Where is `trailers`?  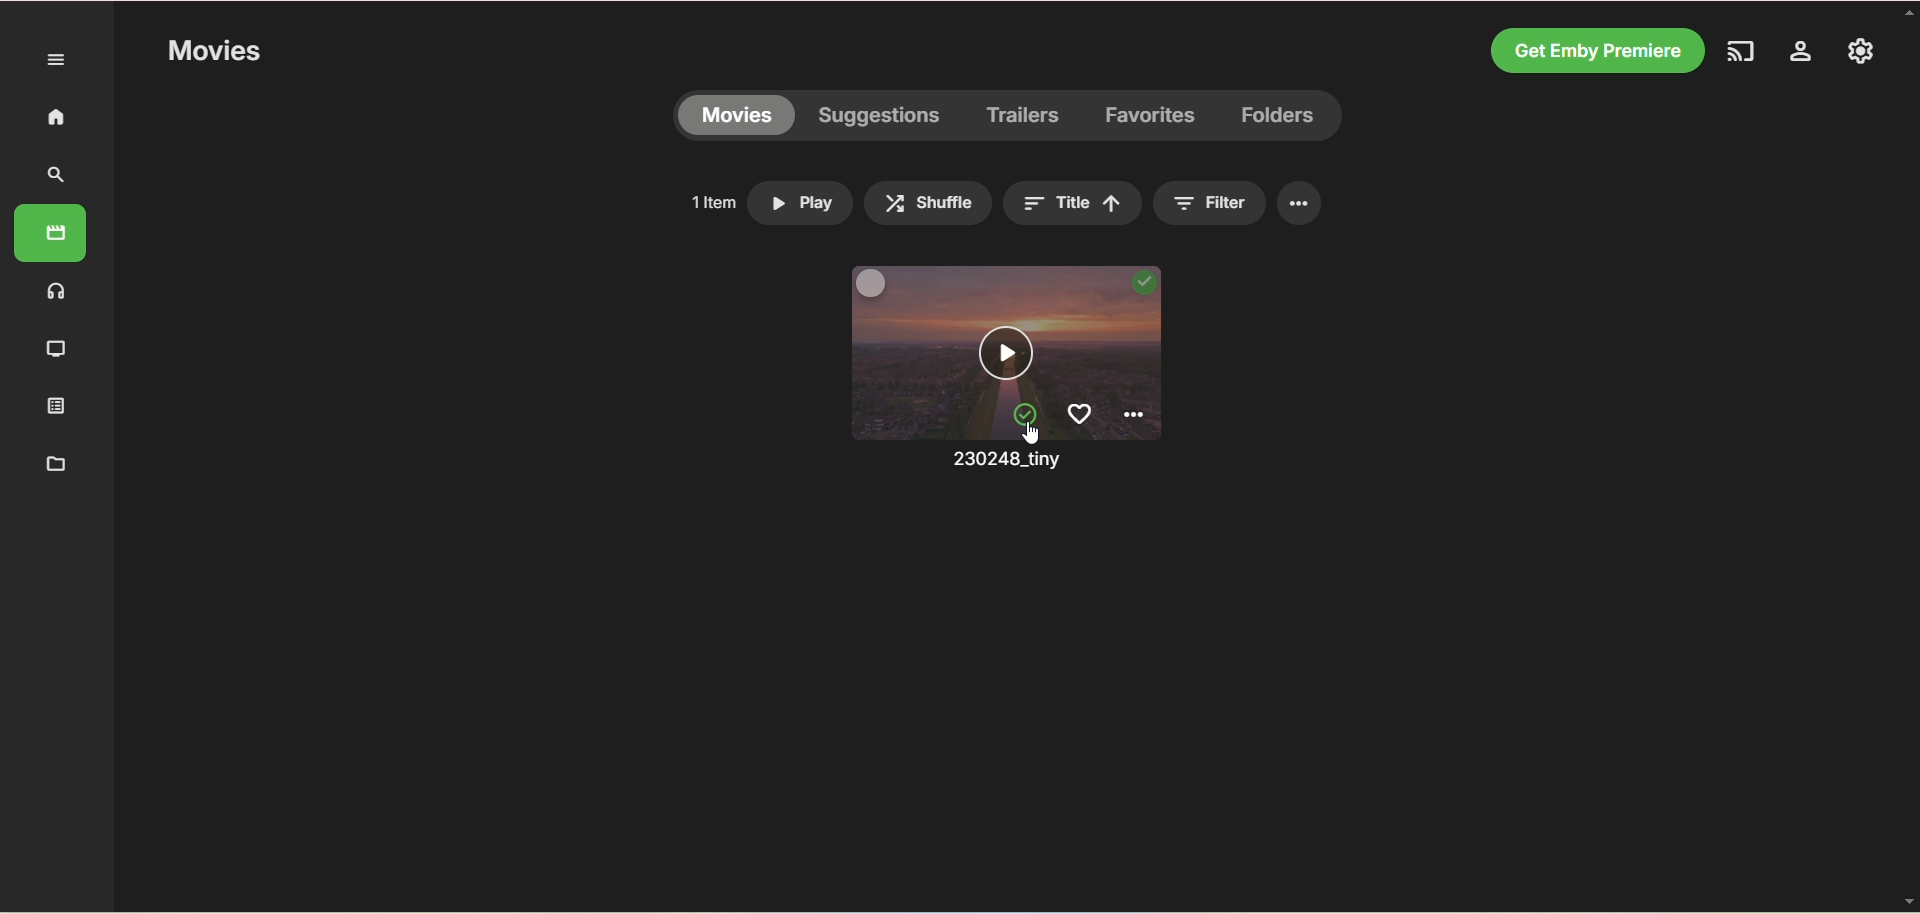 trailers is located at coordinates (1024, 114).